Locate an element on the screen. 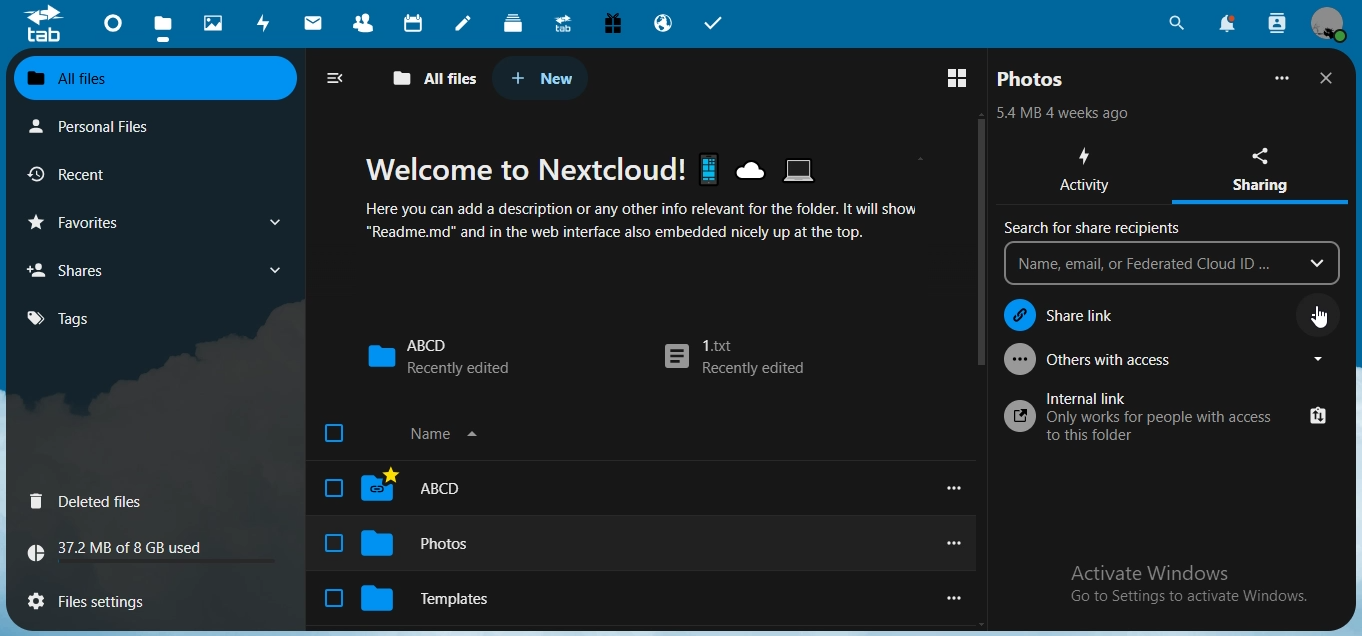 The image size is (1362, 636). check box is located at coordinates (333, 598).